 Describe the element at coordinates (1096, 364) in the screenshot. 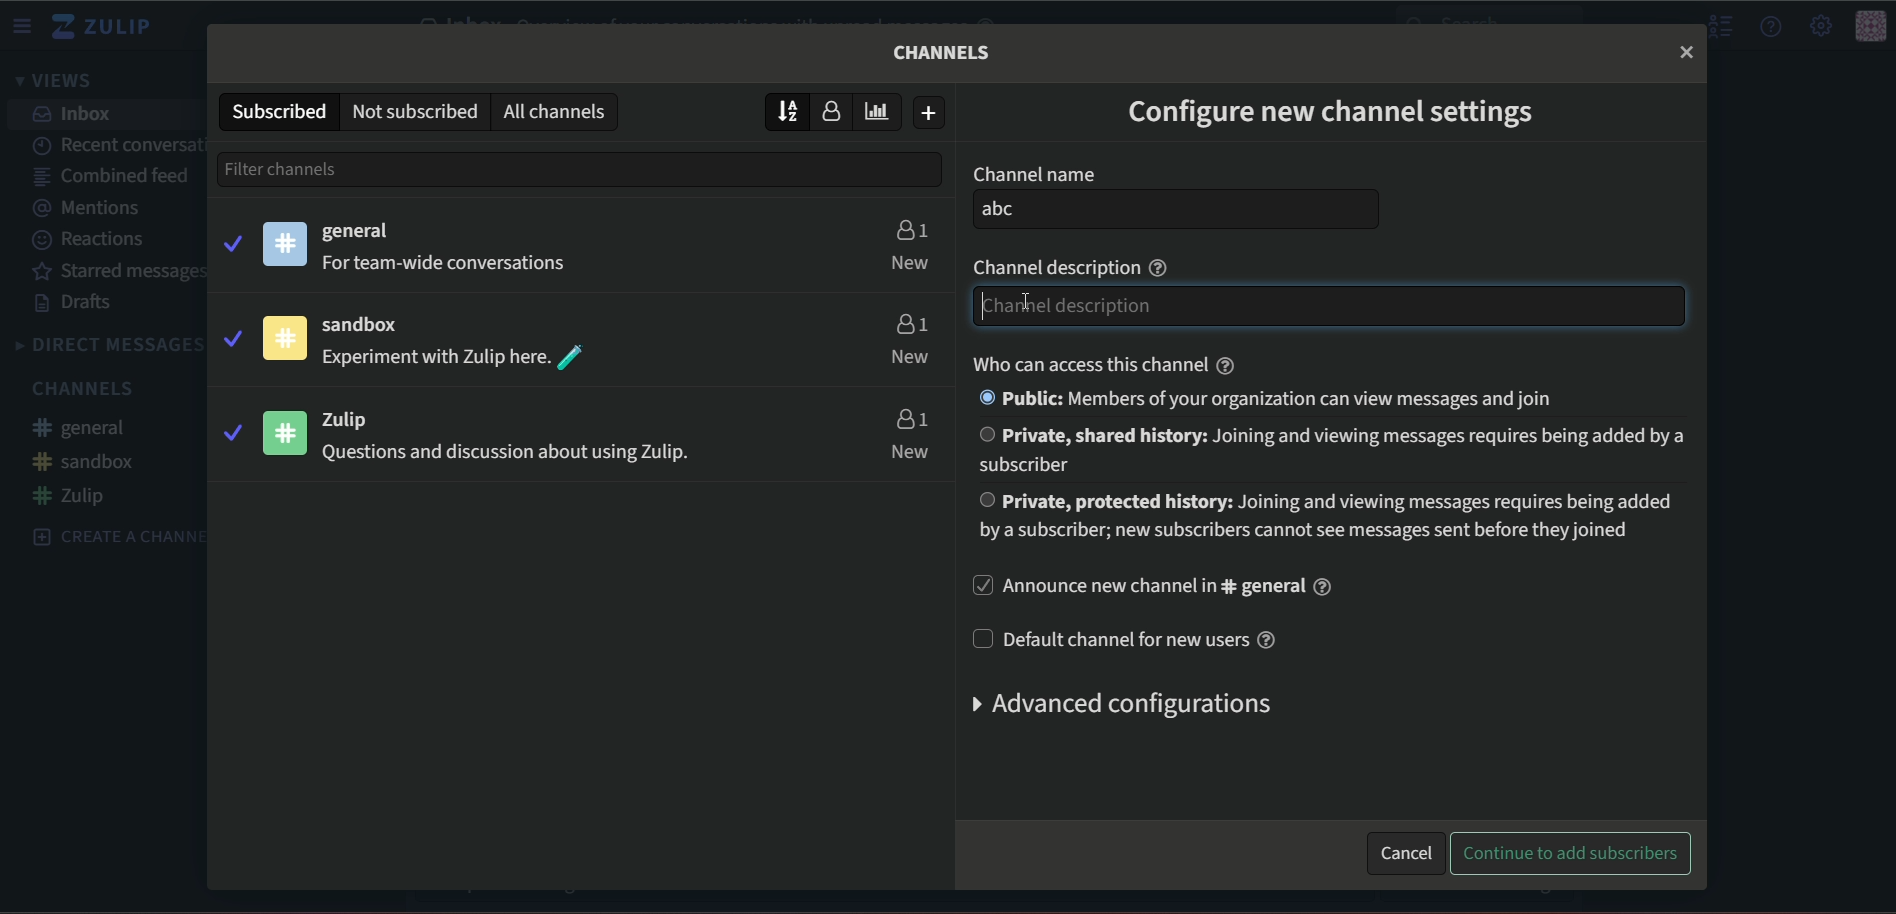

I see `who can acess this channel` at that location.